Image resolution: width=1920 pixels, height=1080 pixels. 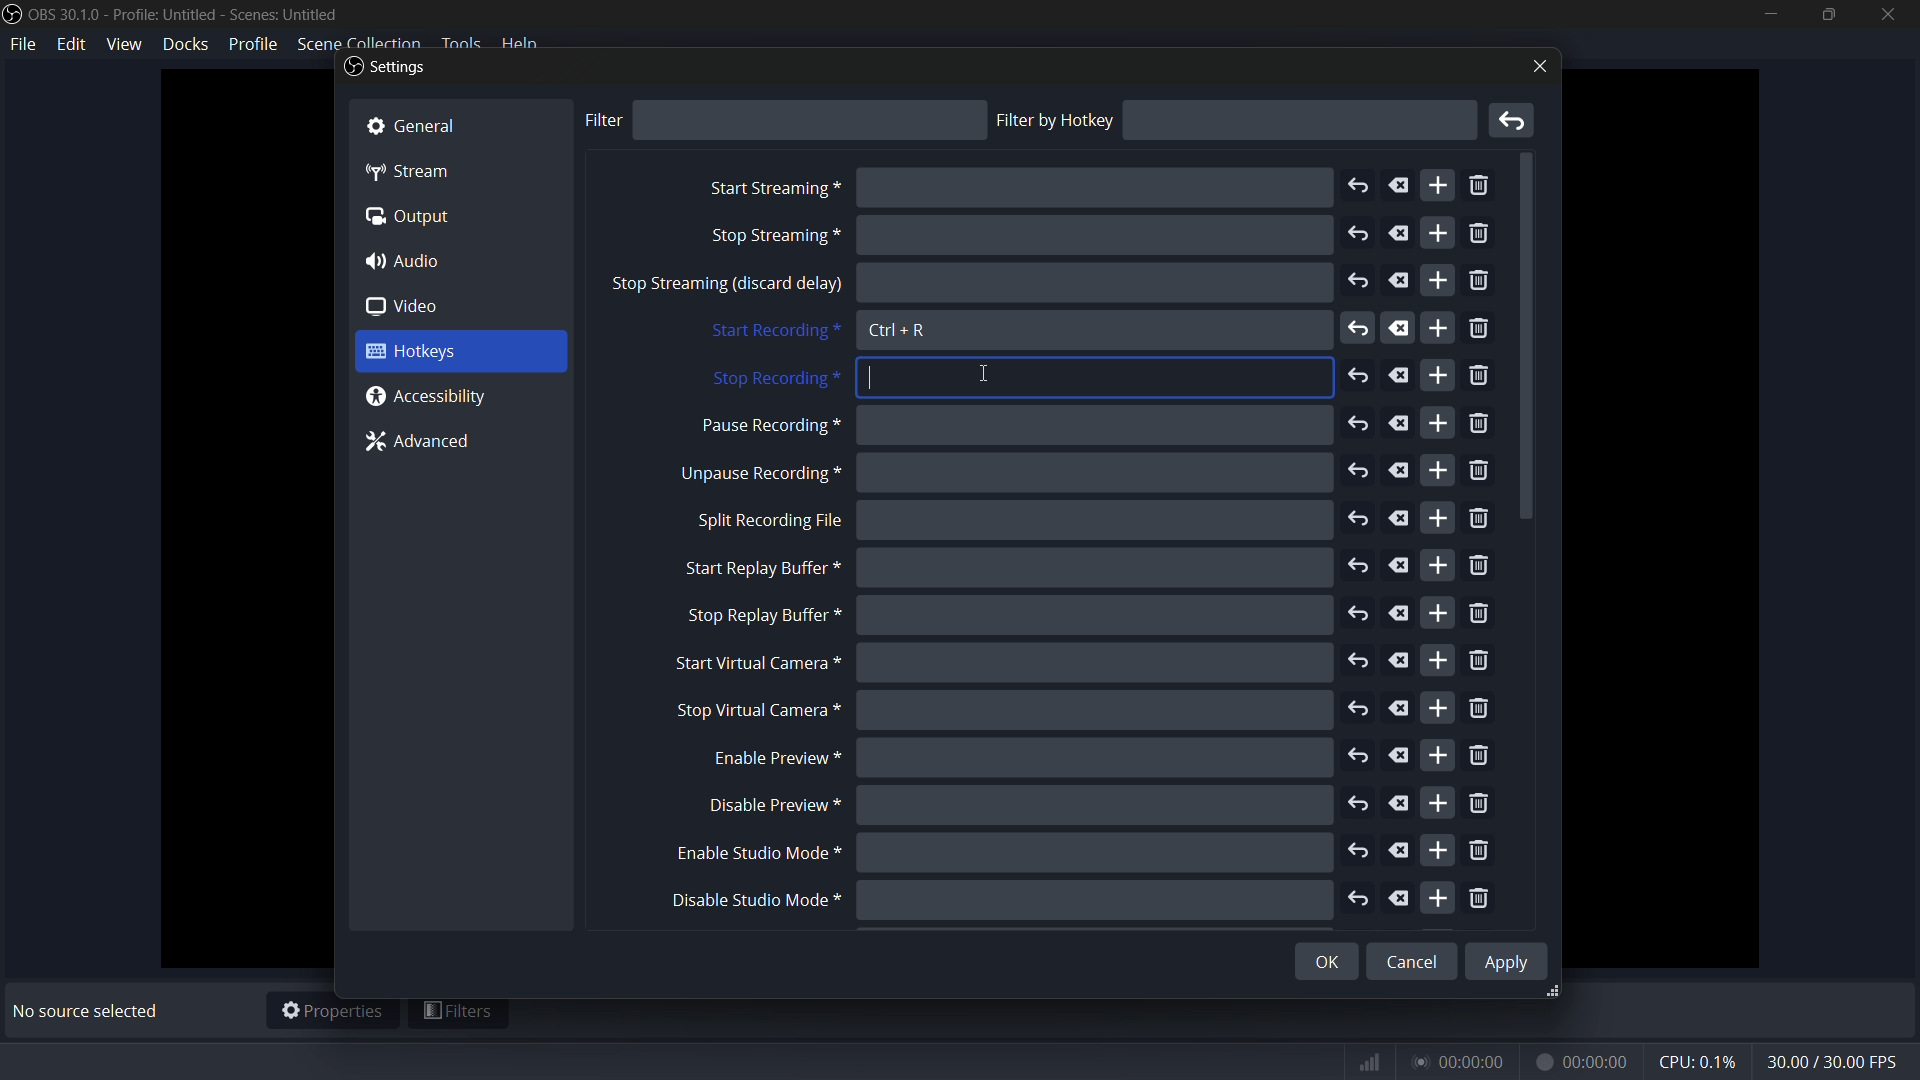 What do you see at coordinates (1483, 520) in the screenshot?
I see `remove` at bounding box center [1483, 520].